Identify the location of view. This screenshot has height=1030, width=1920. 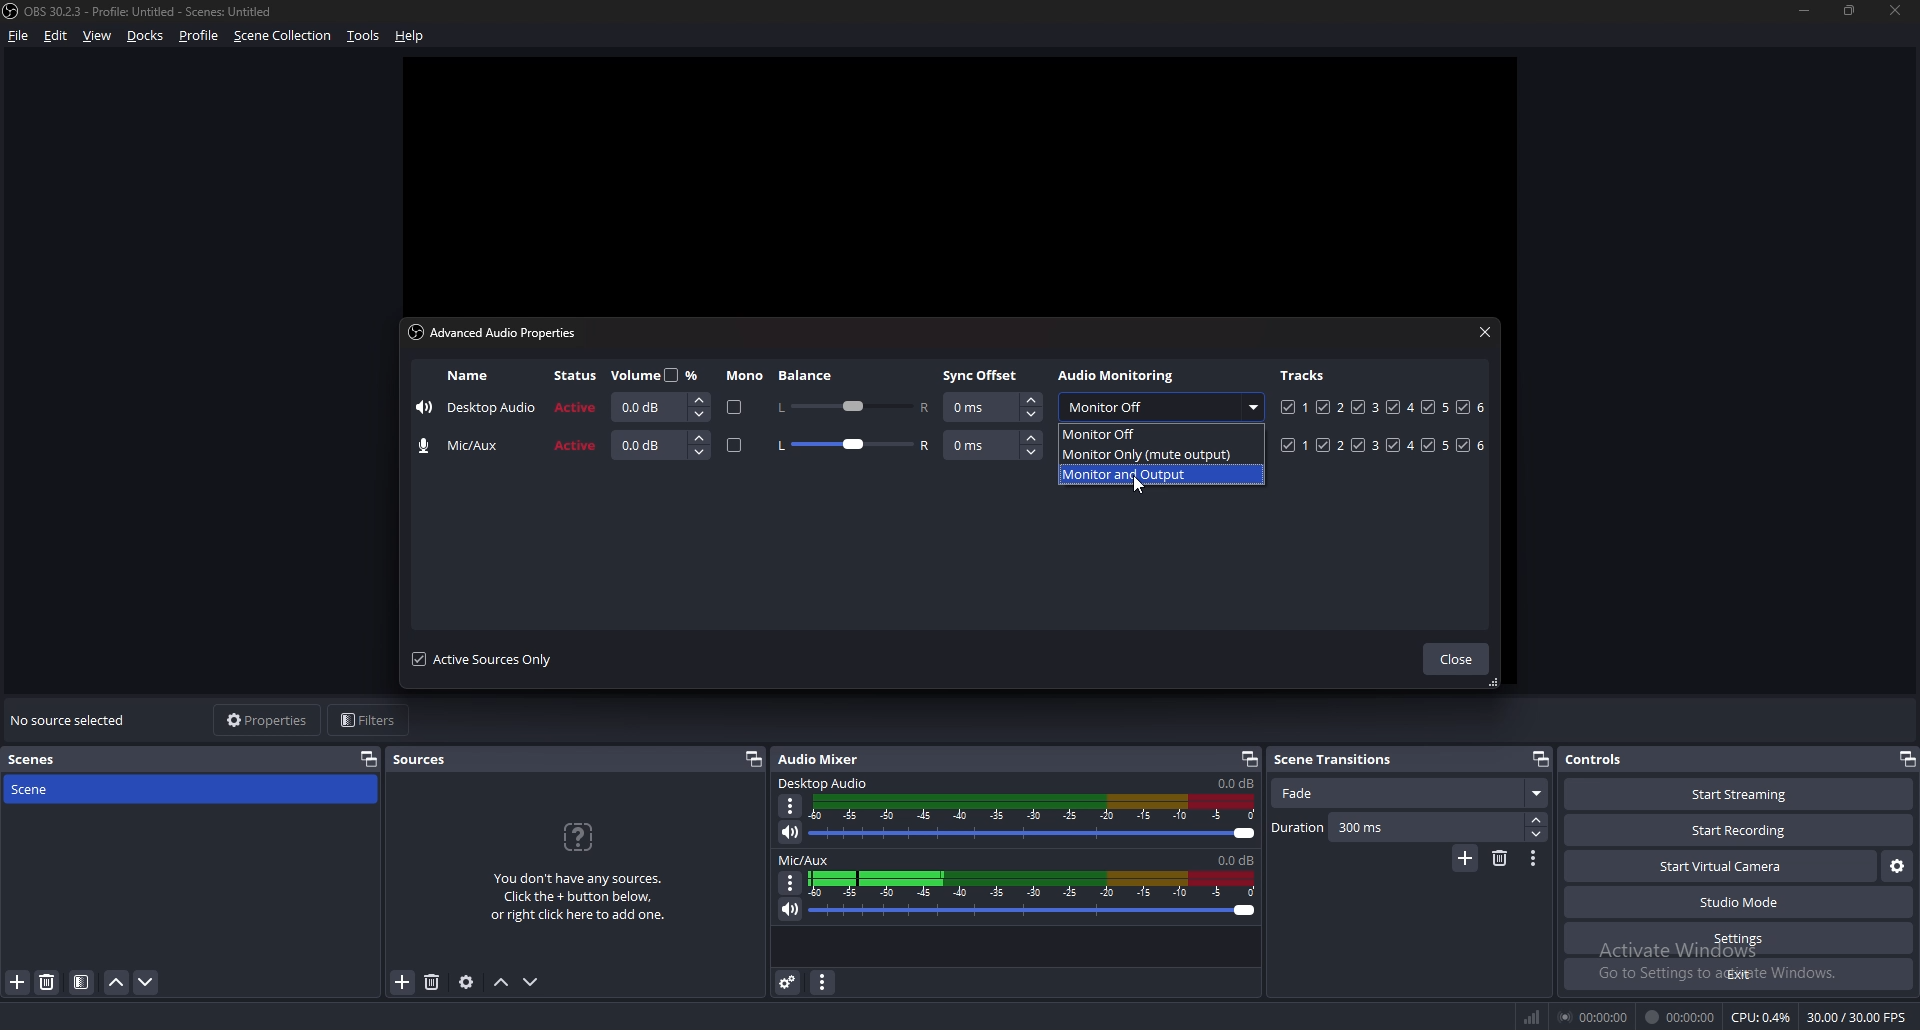
(98, 35).